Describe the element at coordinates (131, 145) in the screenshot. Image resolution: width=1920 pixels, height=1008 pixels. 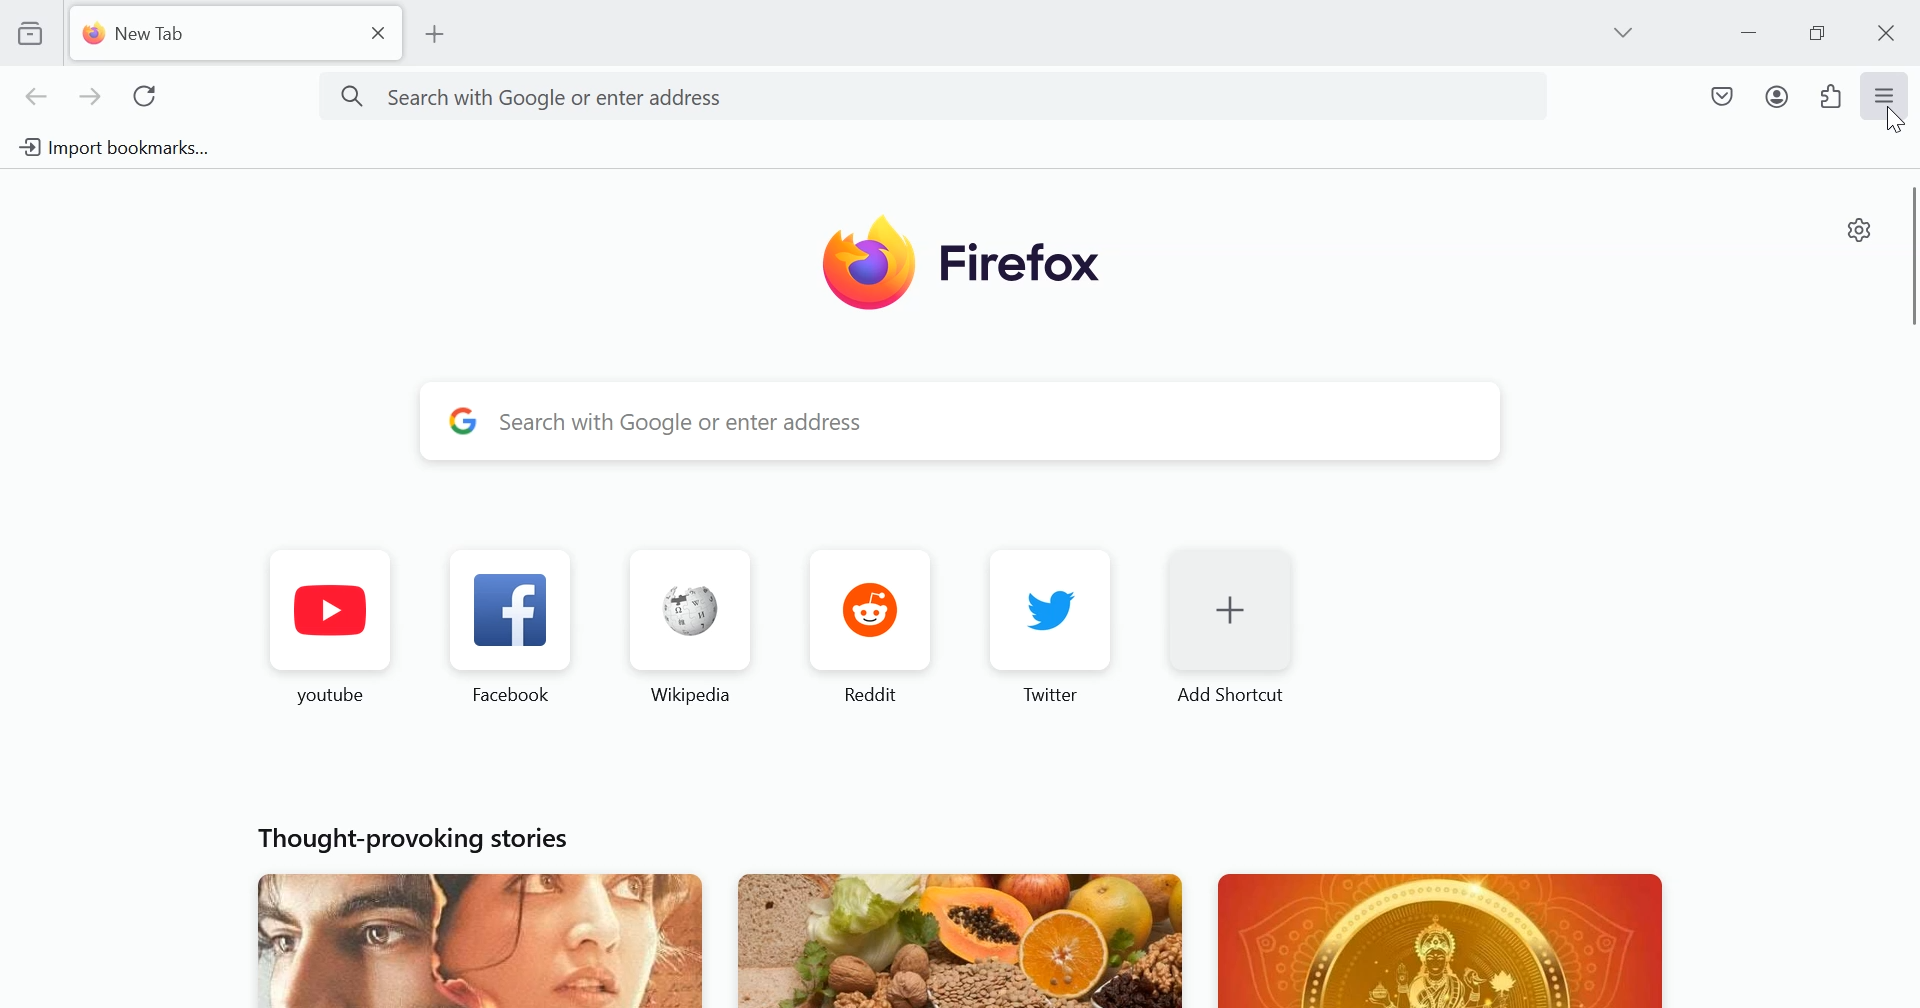
I see `Import bookmark from another browser to Firefox` at that location.